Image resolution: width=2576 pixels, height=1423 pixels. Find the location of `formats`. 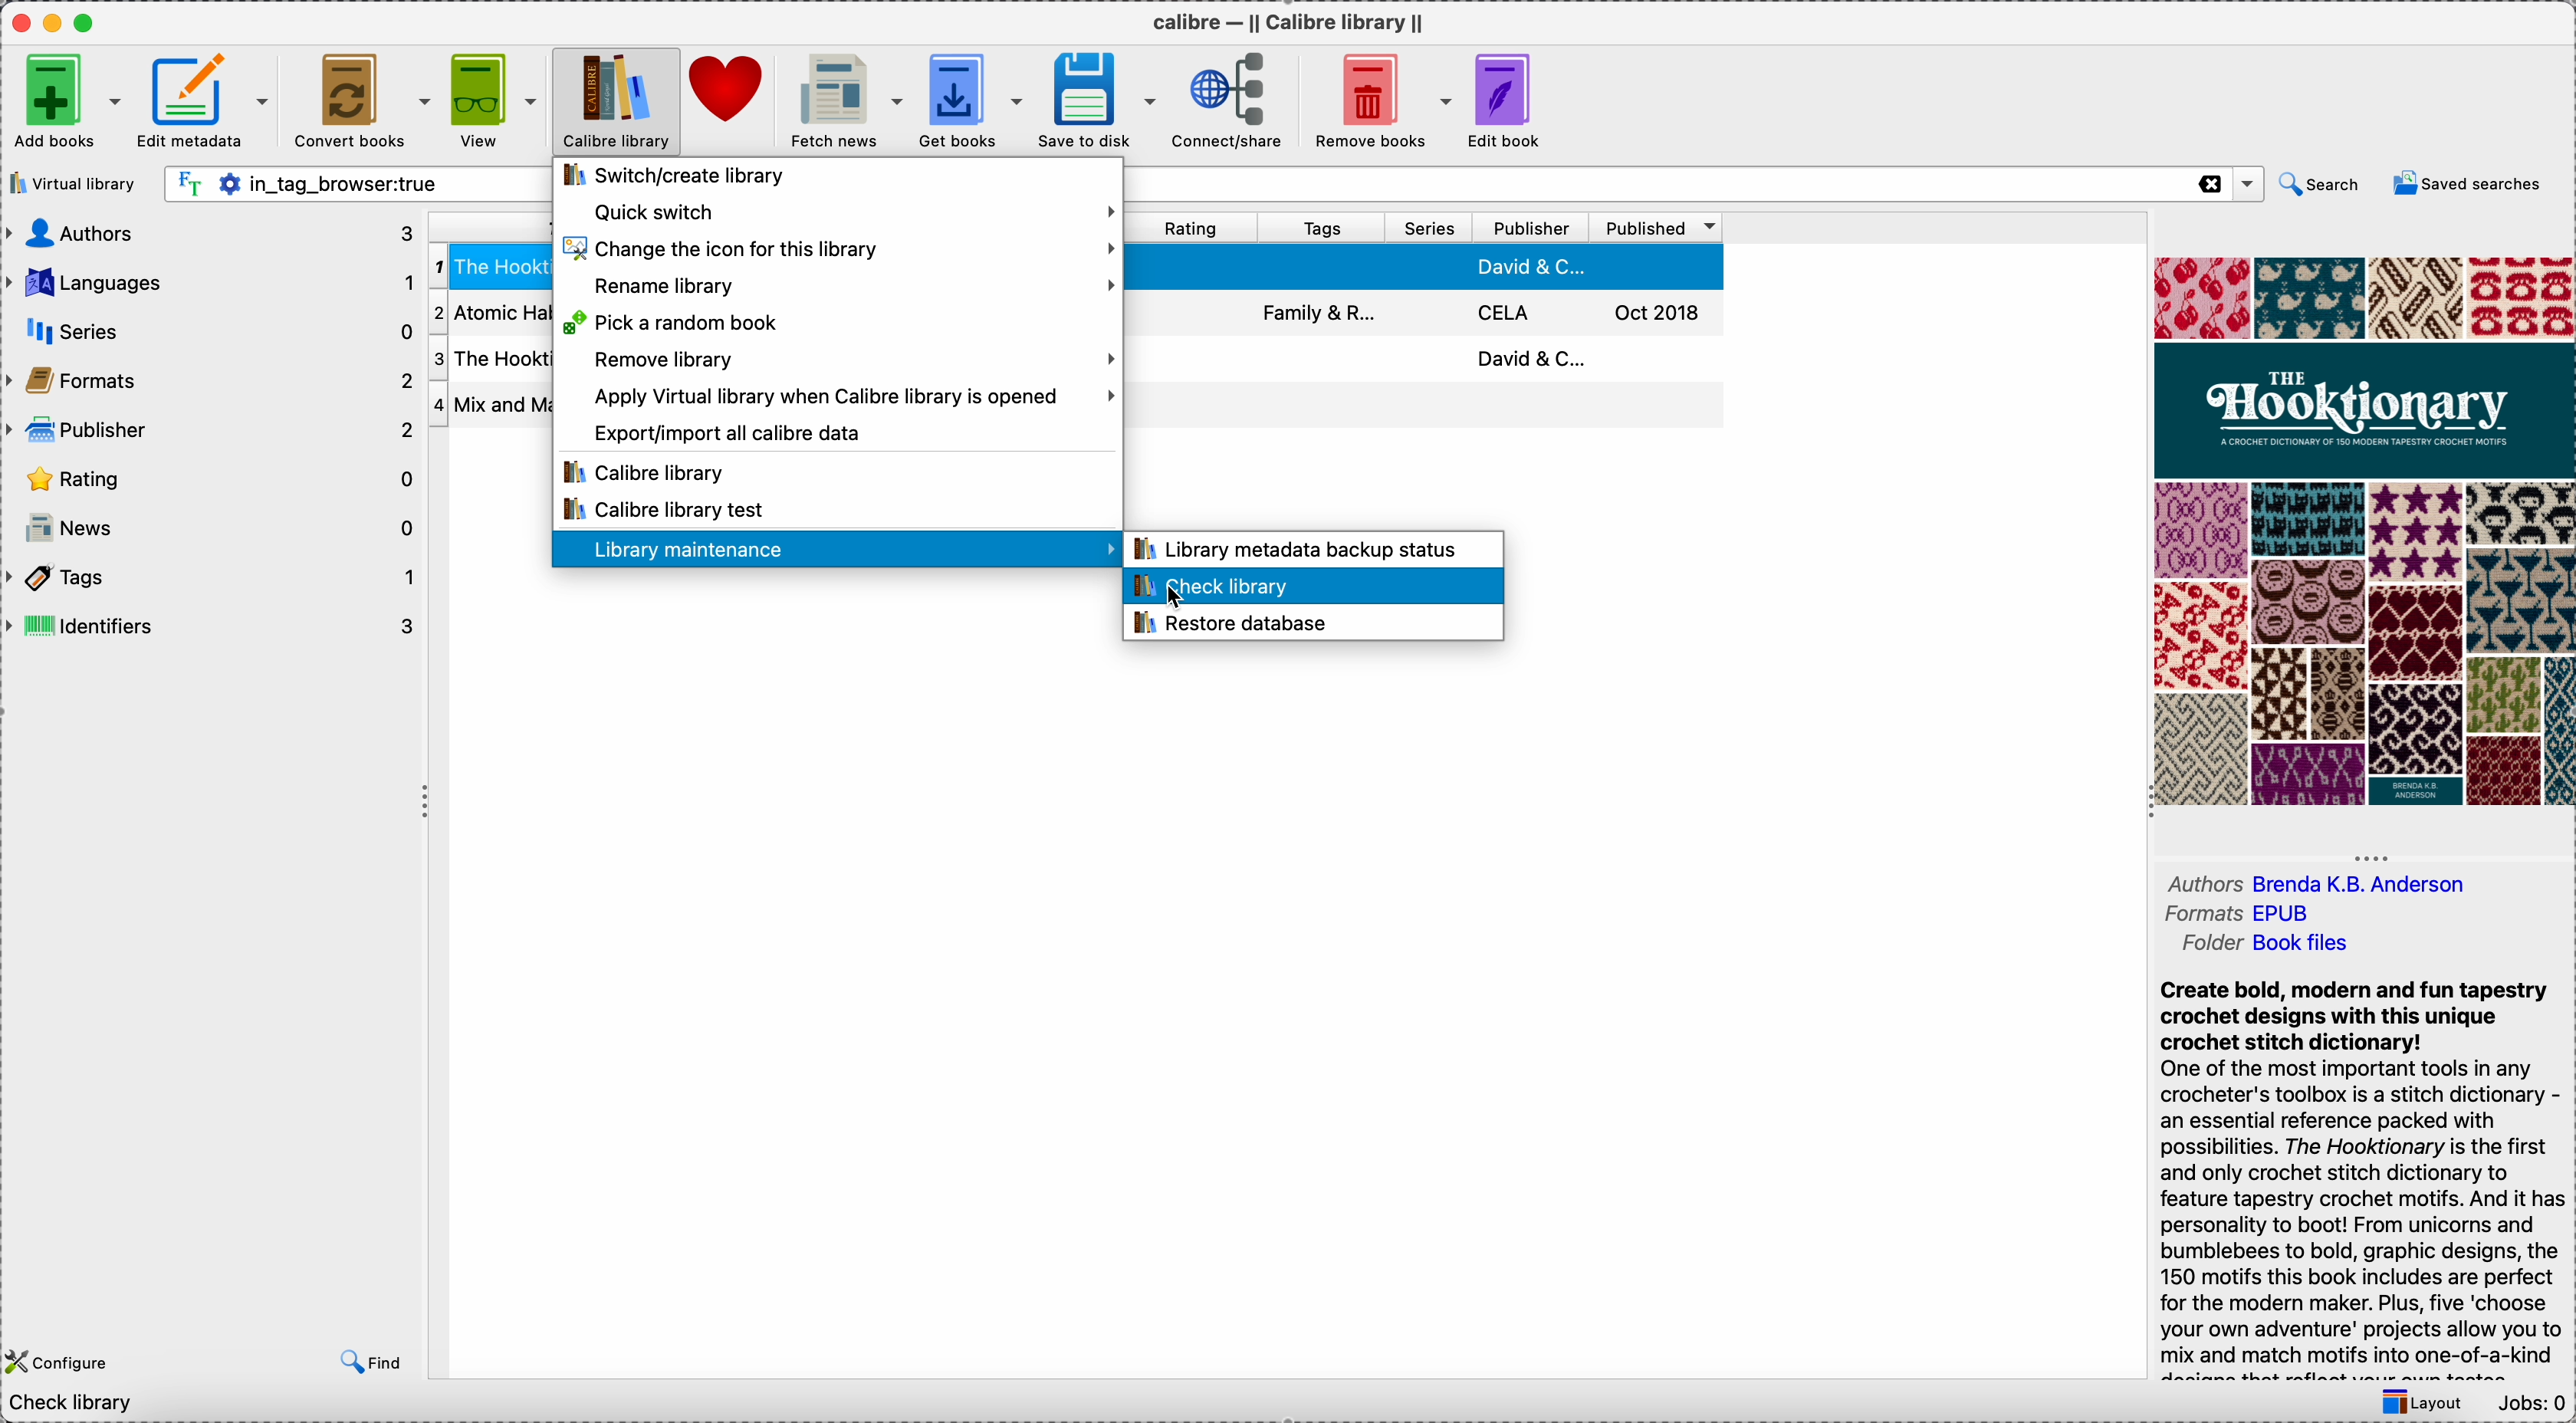

formats is located at coordinates (2246, 914).